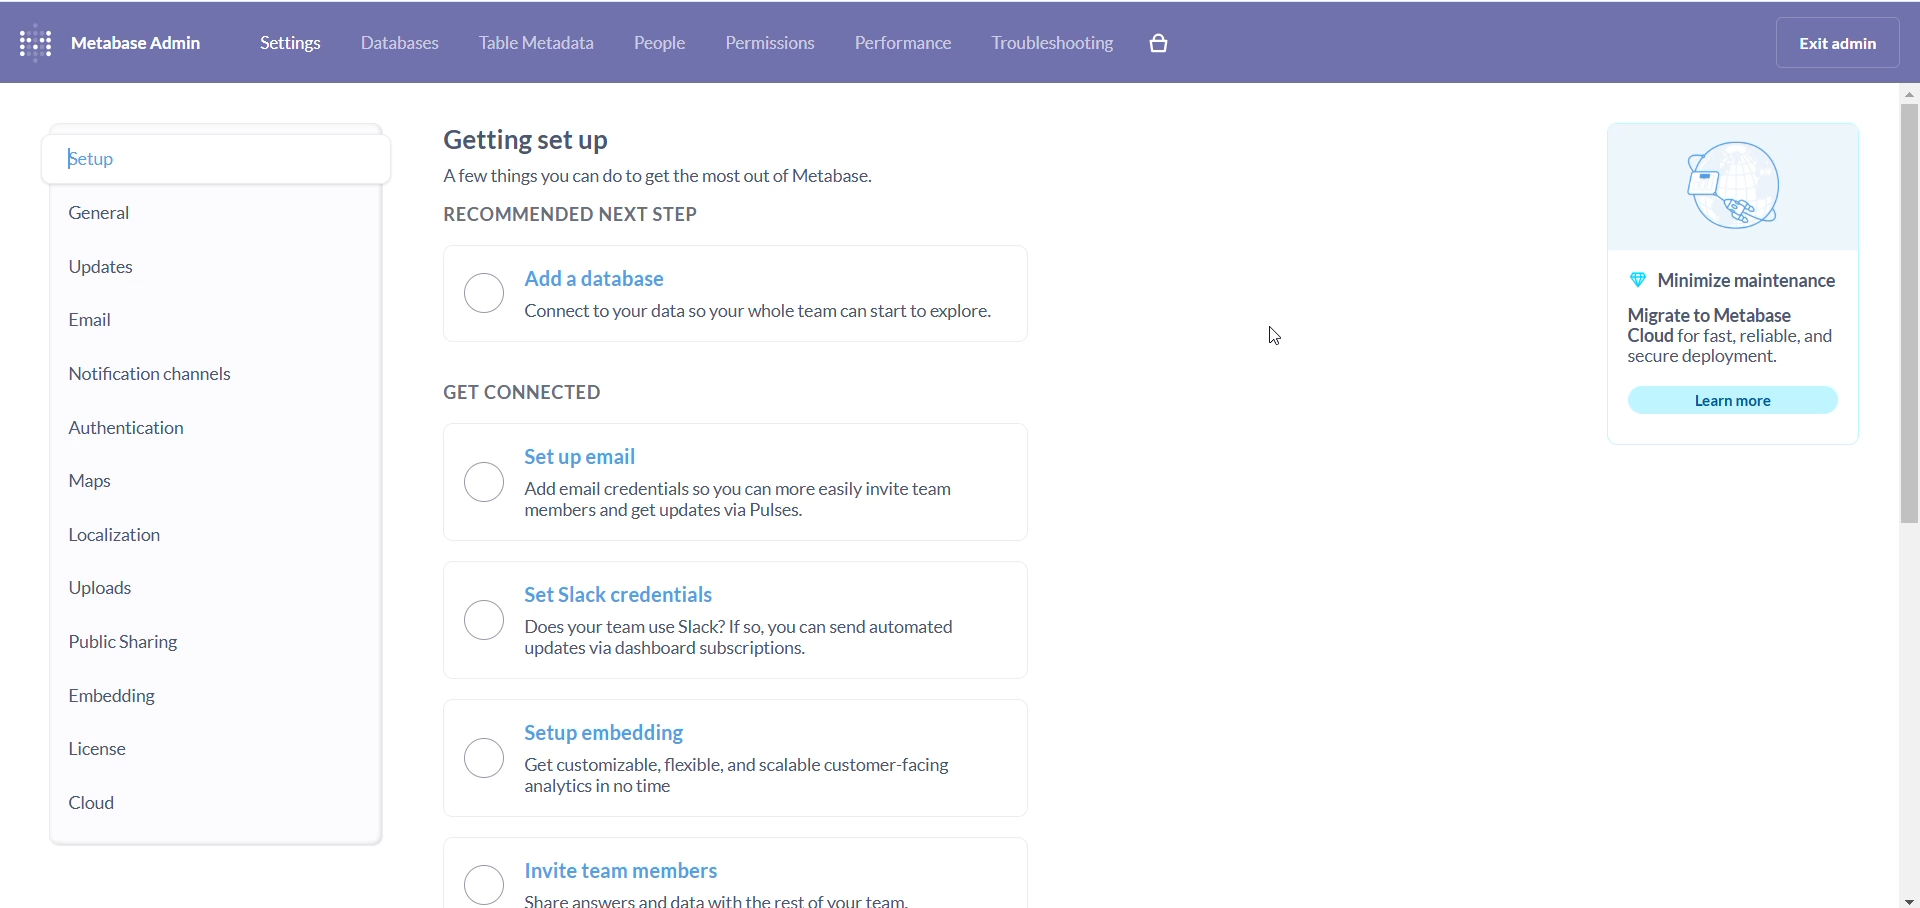  What do you see at coordinates (565, 392) in the screenshot?
I see `get connected ` at bounding box center [565, 392].